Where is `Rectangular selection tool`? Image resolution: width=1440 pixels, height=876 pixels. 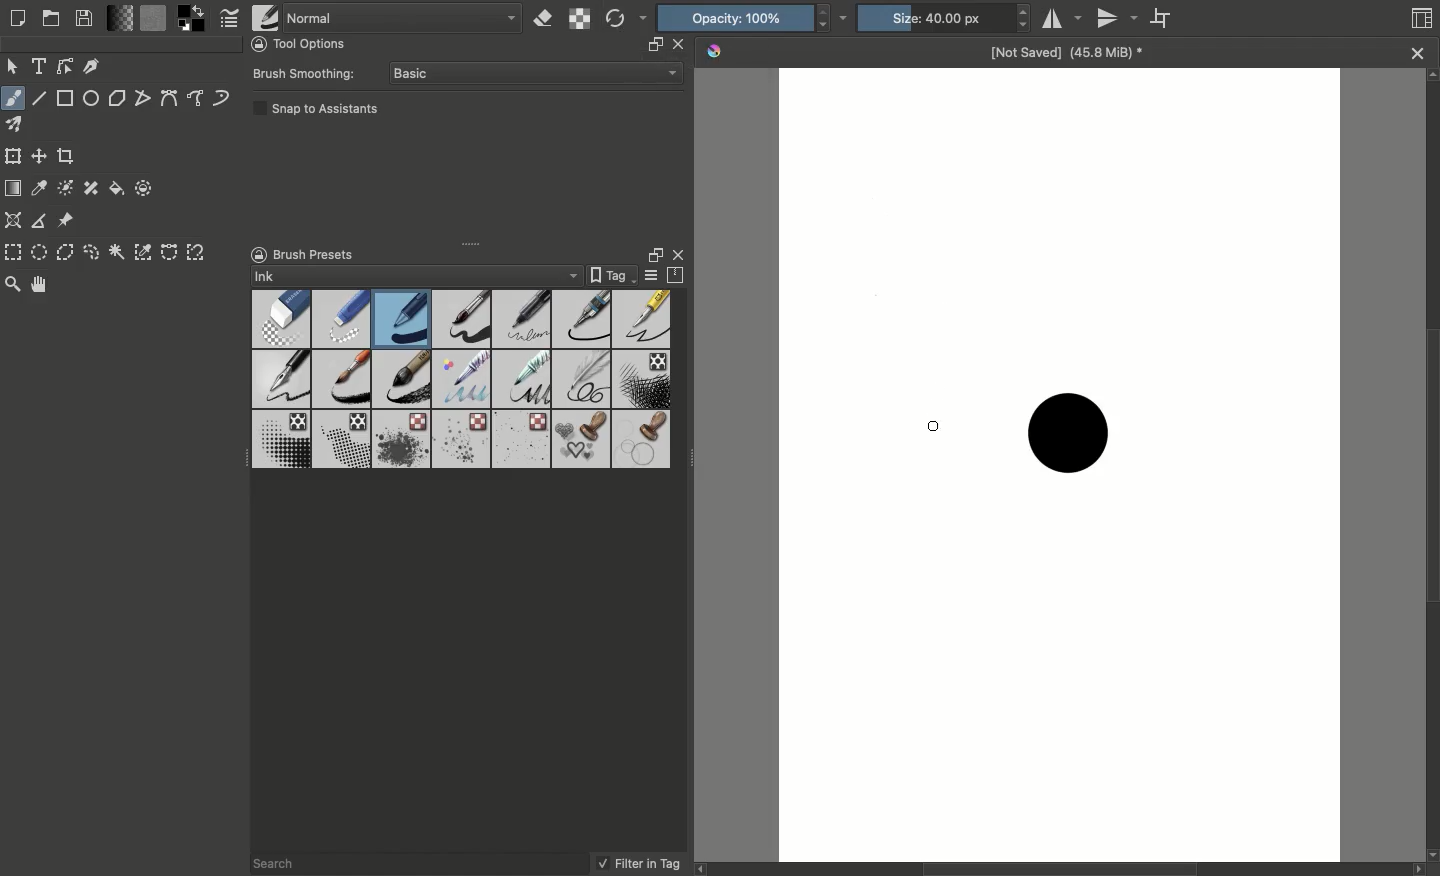 Rectangular selection tool is located at coordinates (15, 252).